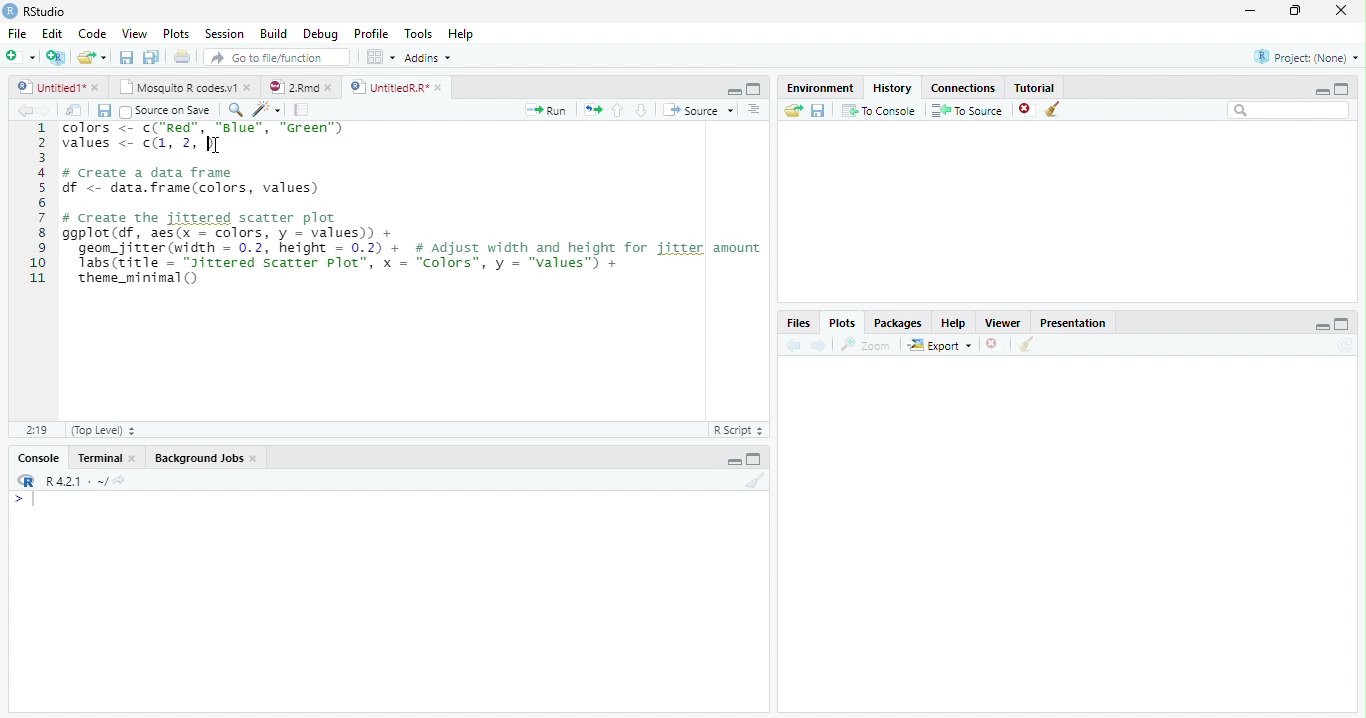  Describe the element at coordinates (44, 111) in the screenshot. I see `Go forward to next source location` at that location.